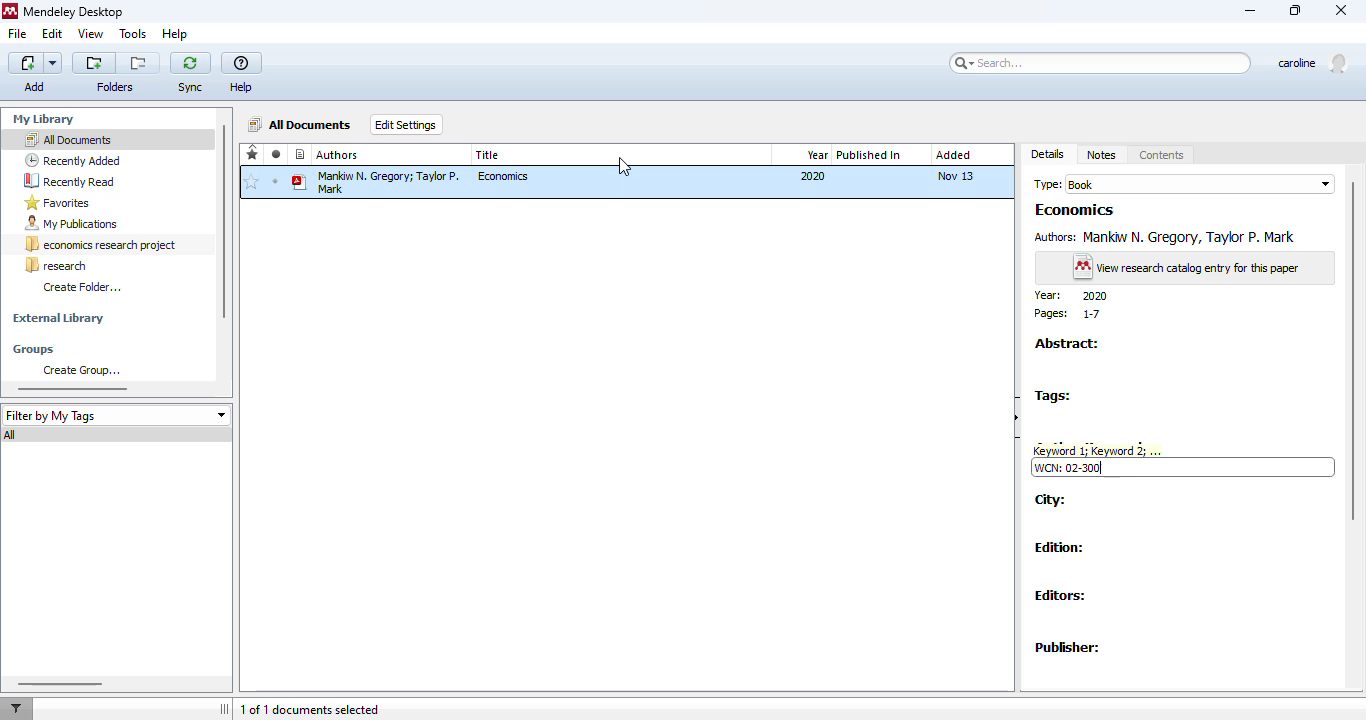  What do you see at coordinates (94, 63) in the screenshot?
I see `create a new folder` at bounding box center [94, 63].